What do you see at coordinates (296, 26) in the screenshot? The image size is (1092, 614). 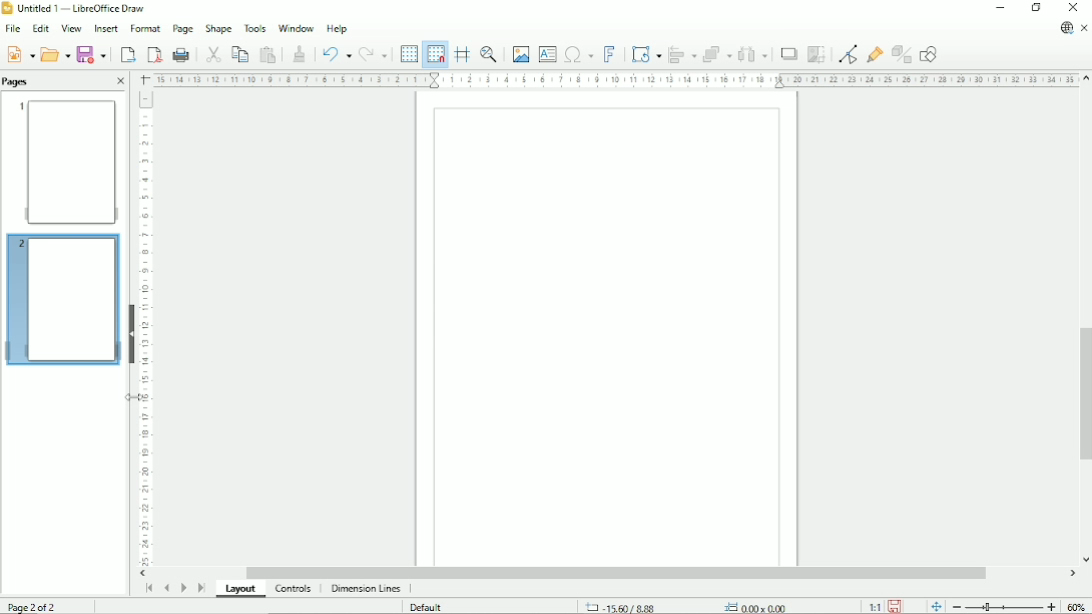 I see `Window` at bounding box center [296, 26].